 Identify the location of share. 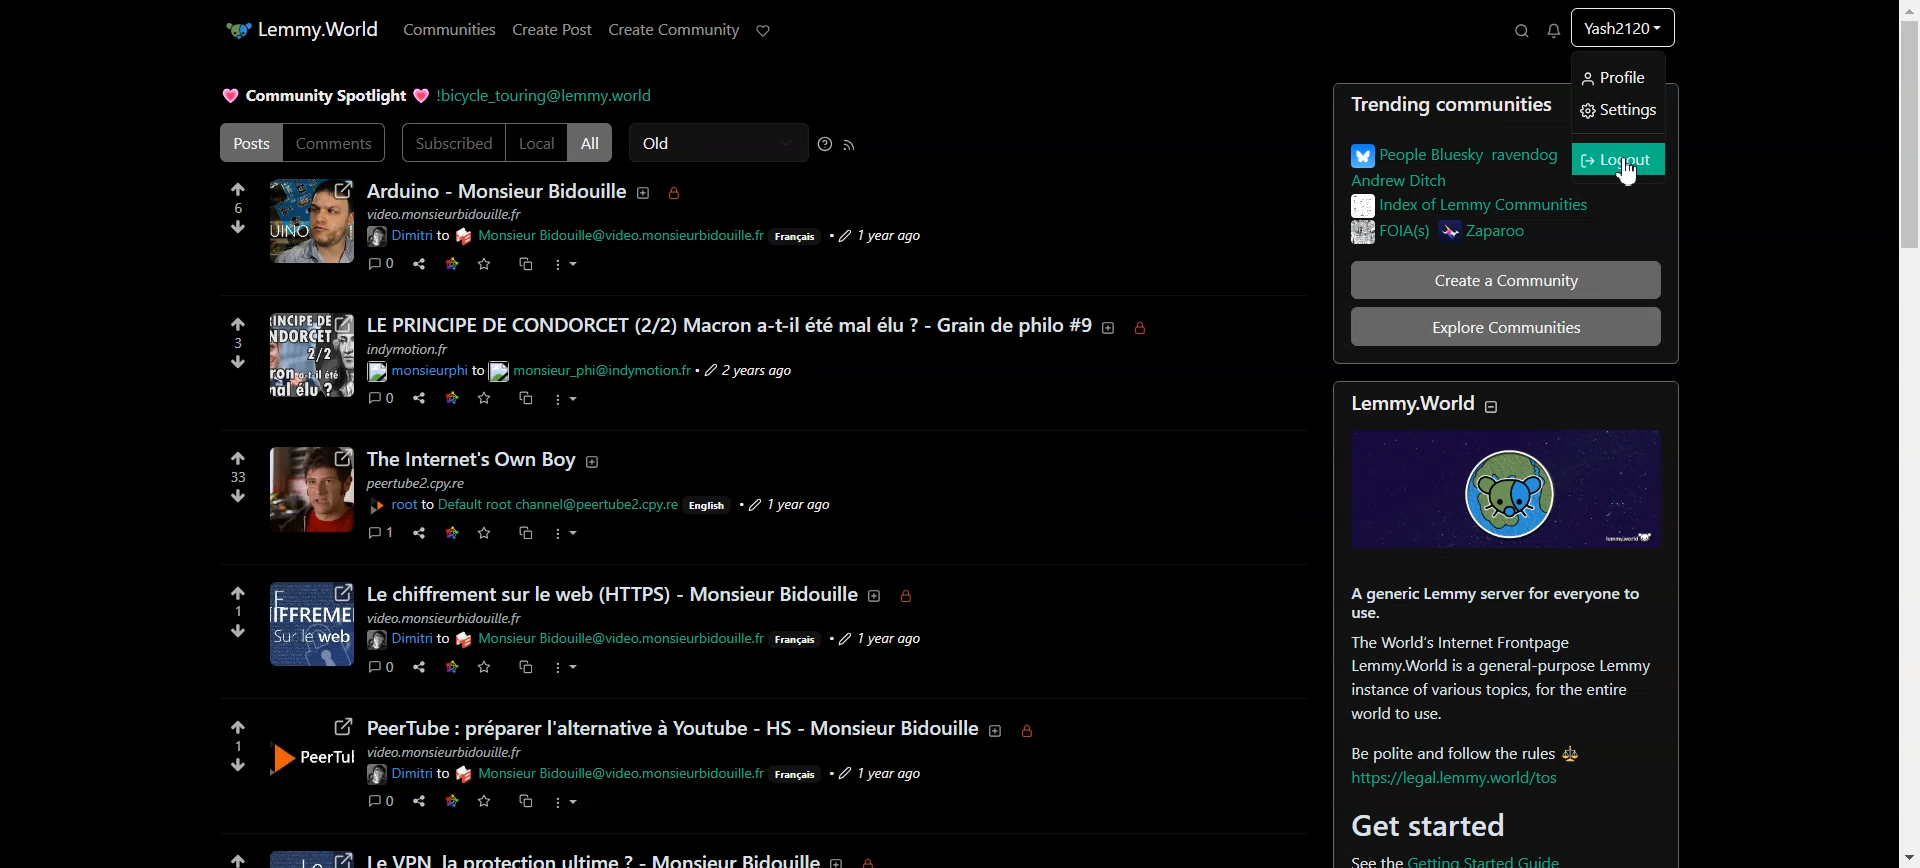
(417, 800).